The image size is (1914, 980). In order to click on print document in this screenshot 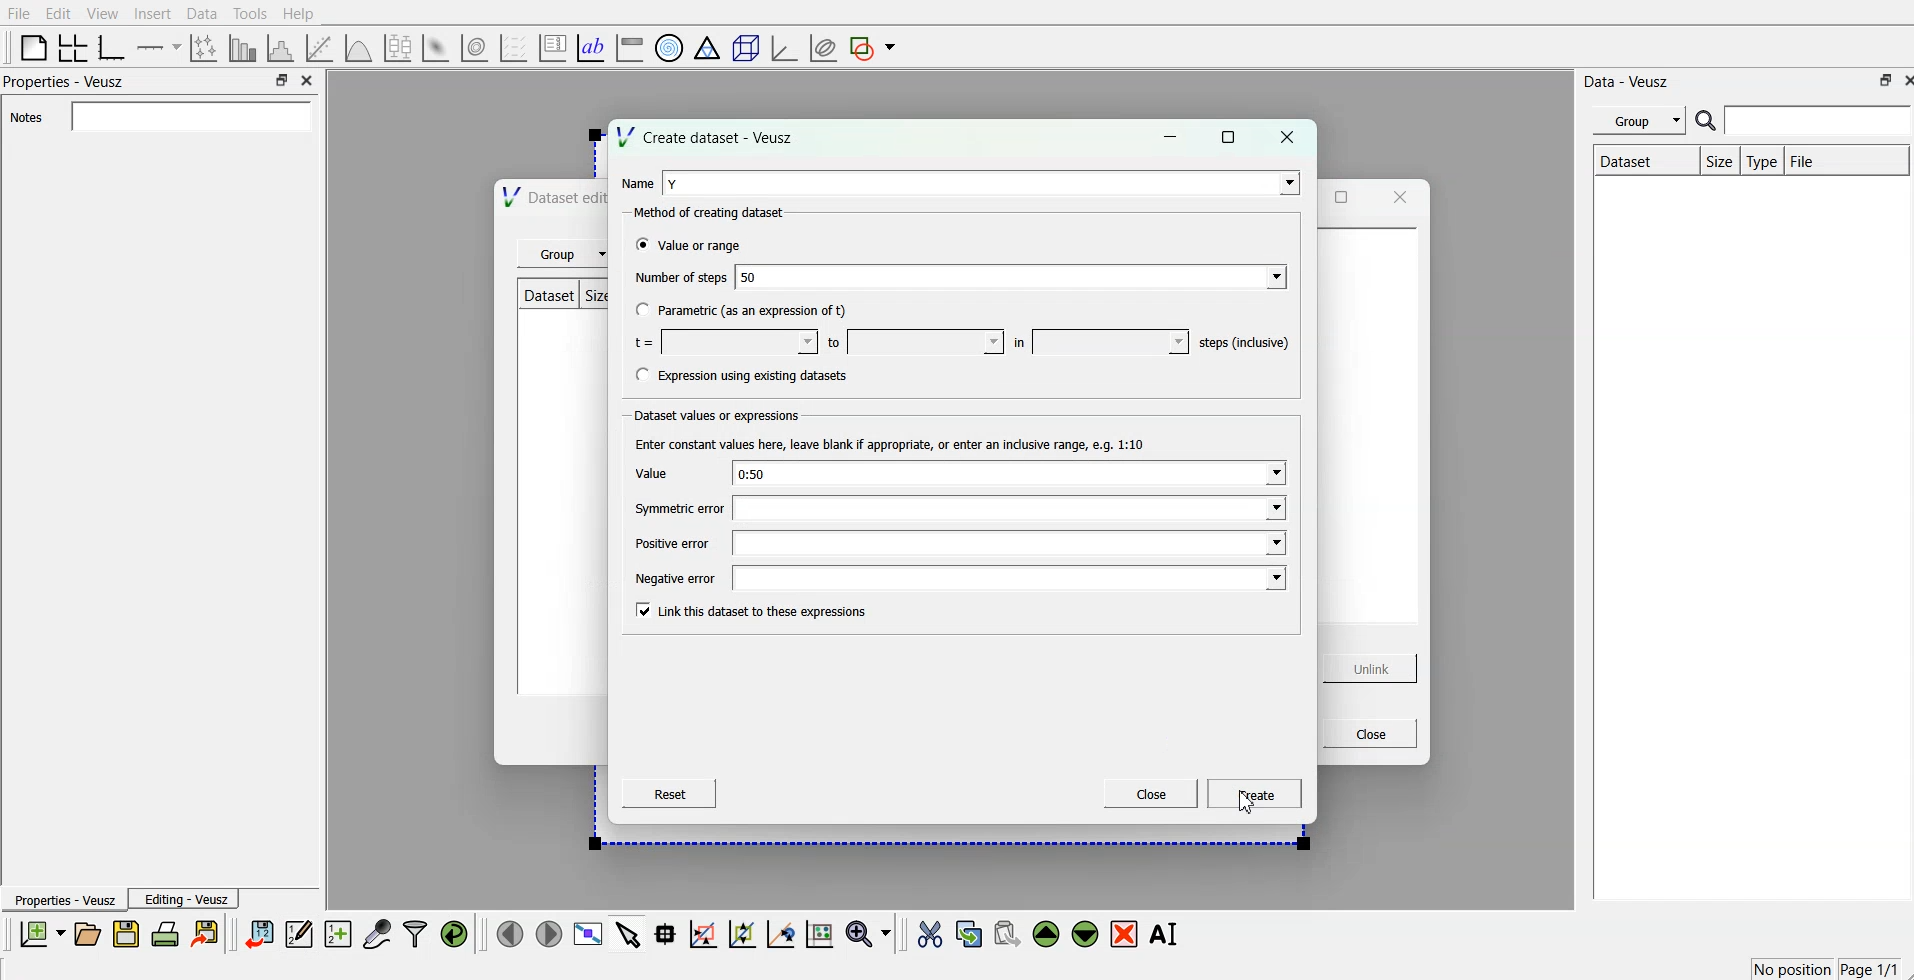, I will do `click(166, 936)`.